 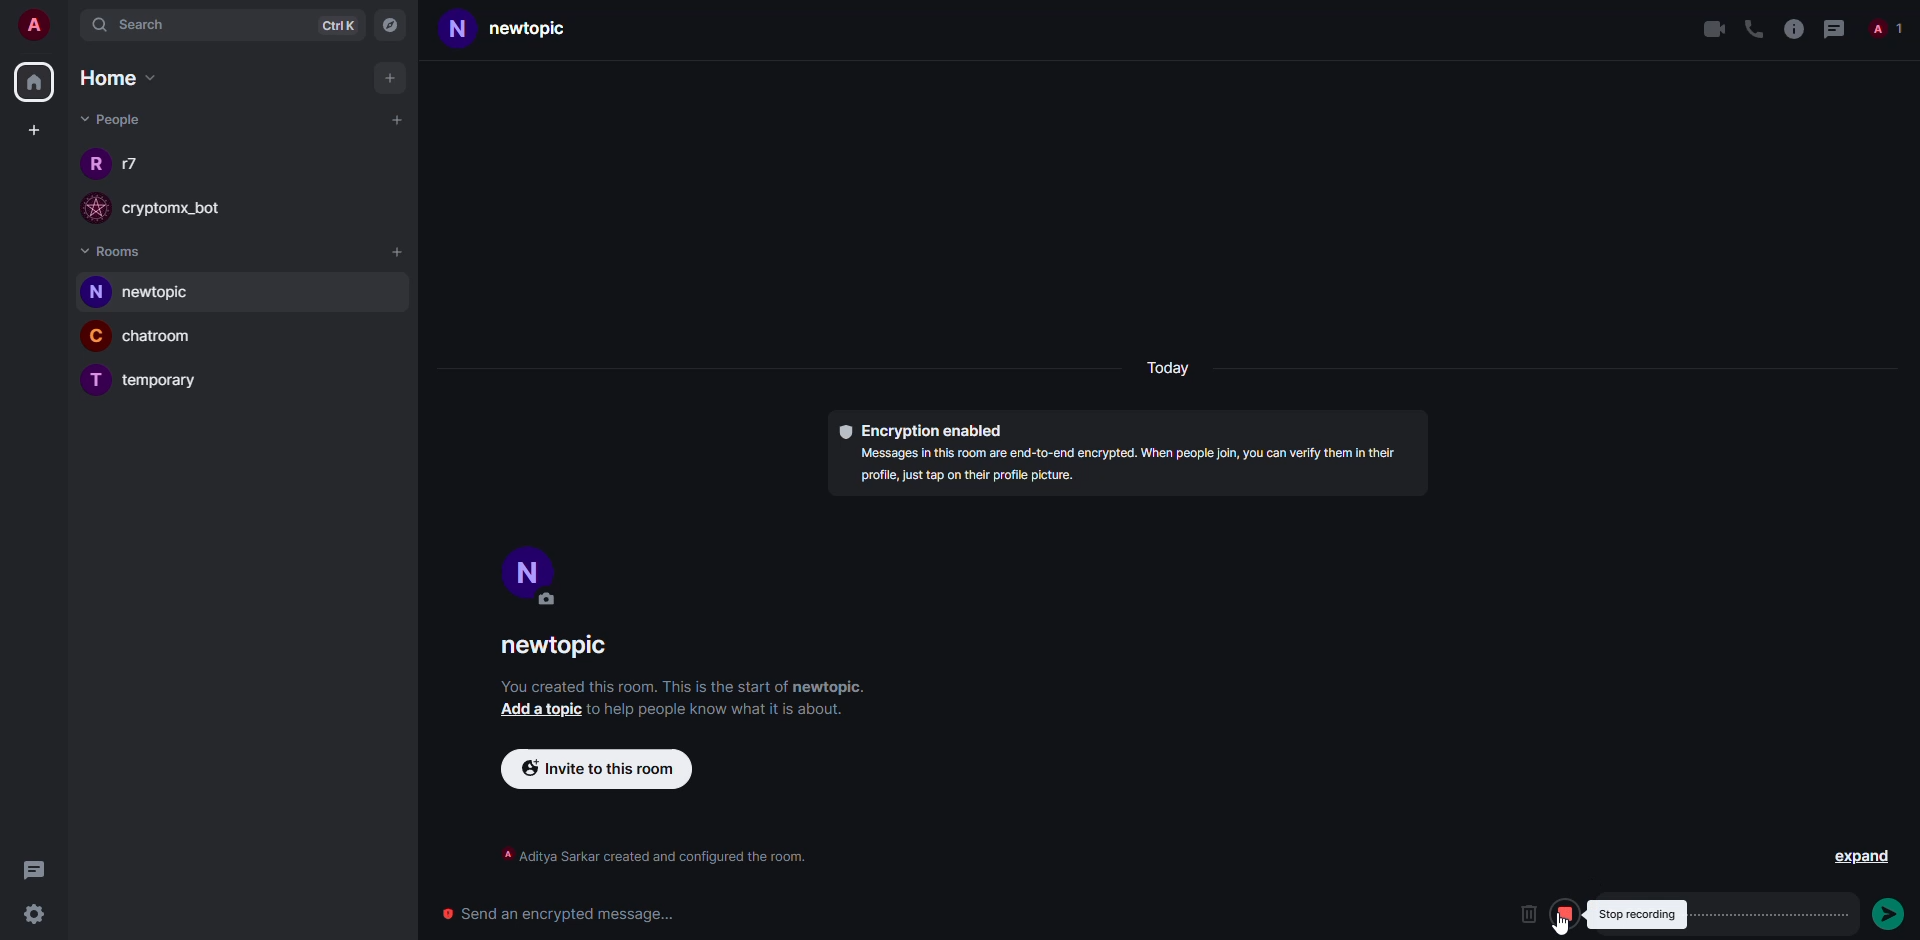 I want to click on account, so click(x=41, y=28).